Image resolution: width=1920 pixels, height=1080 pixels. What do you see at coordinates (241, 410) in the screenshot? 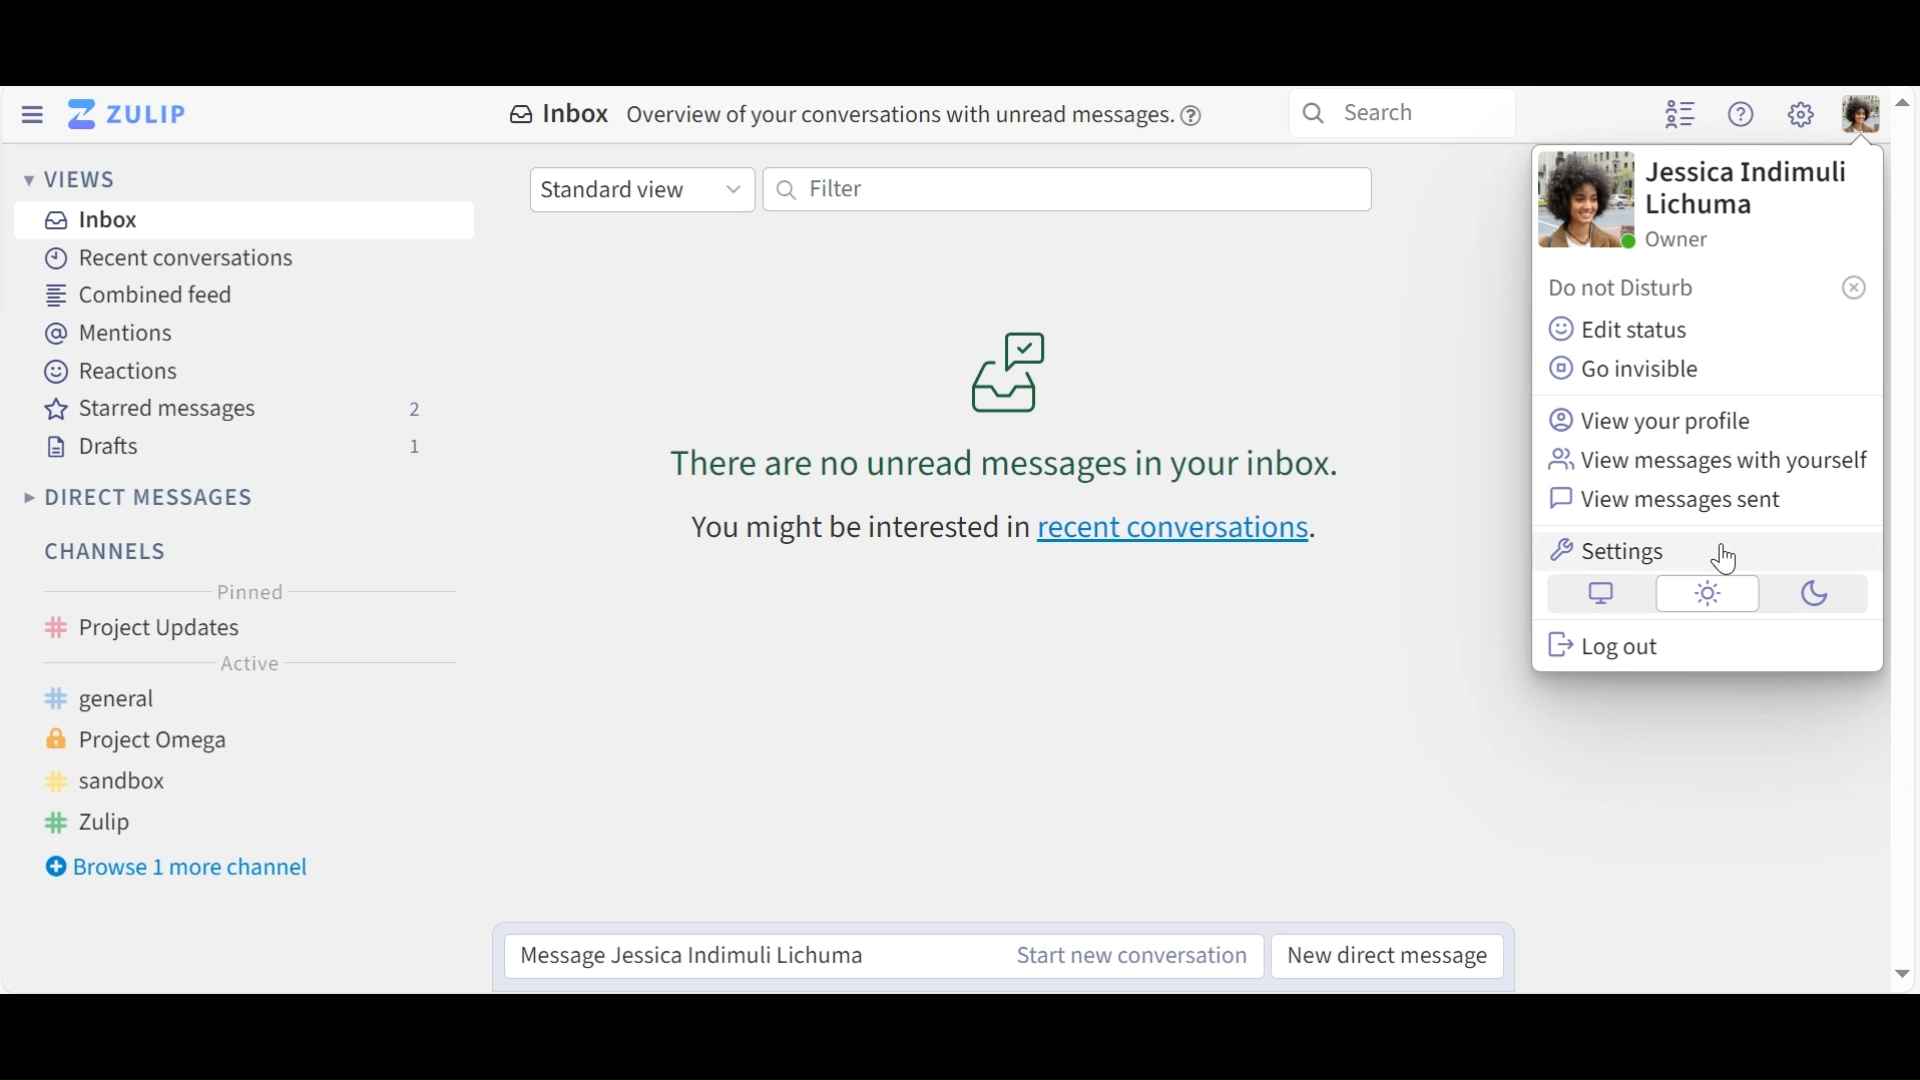
I see `Starred messages` at bounding box center [241, 410].